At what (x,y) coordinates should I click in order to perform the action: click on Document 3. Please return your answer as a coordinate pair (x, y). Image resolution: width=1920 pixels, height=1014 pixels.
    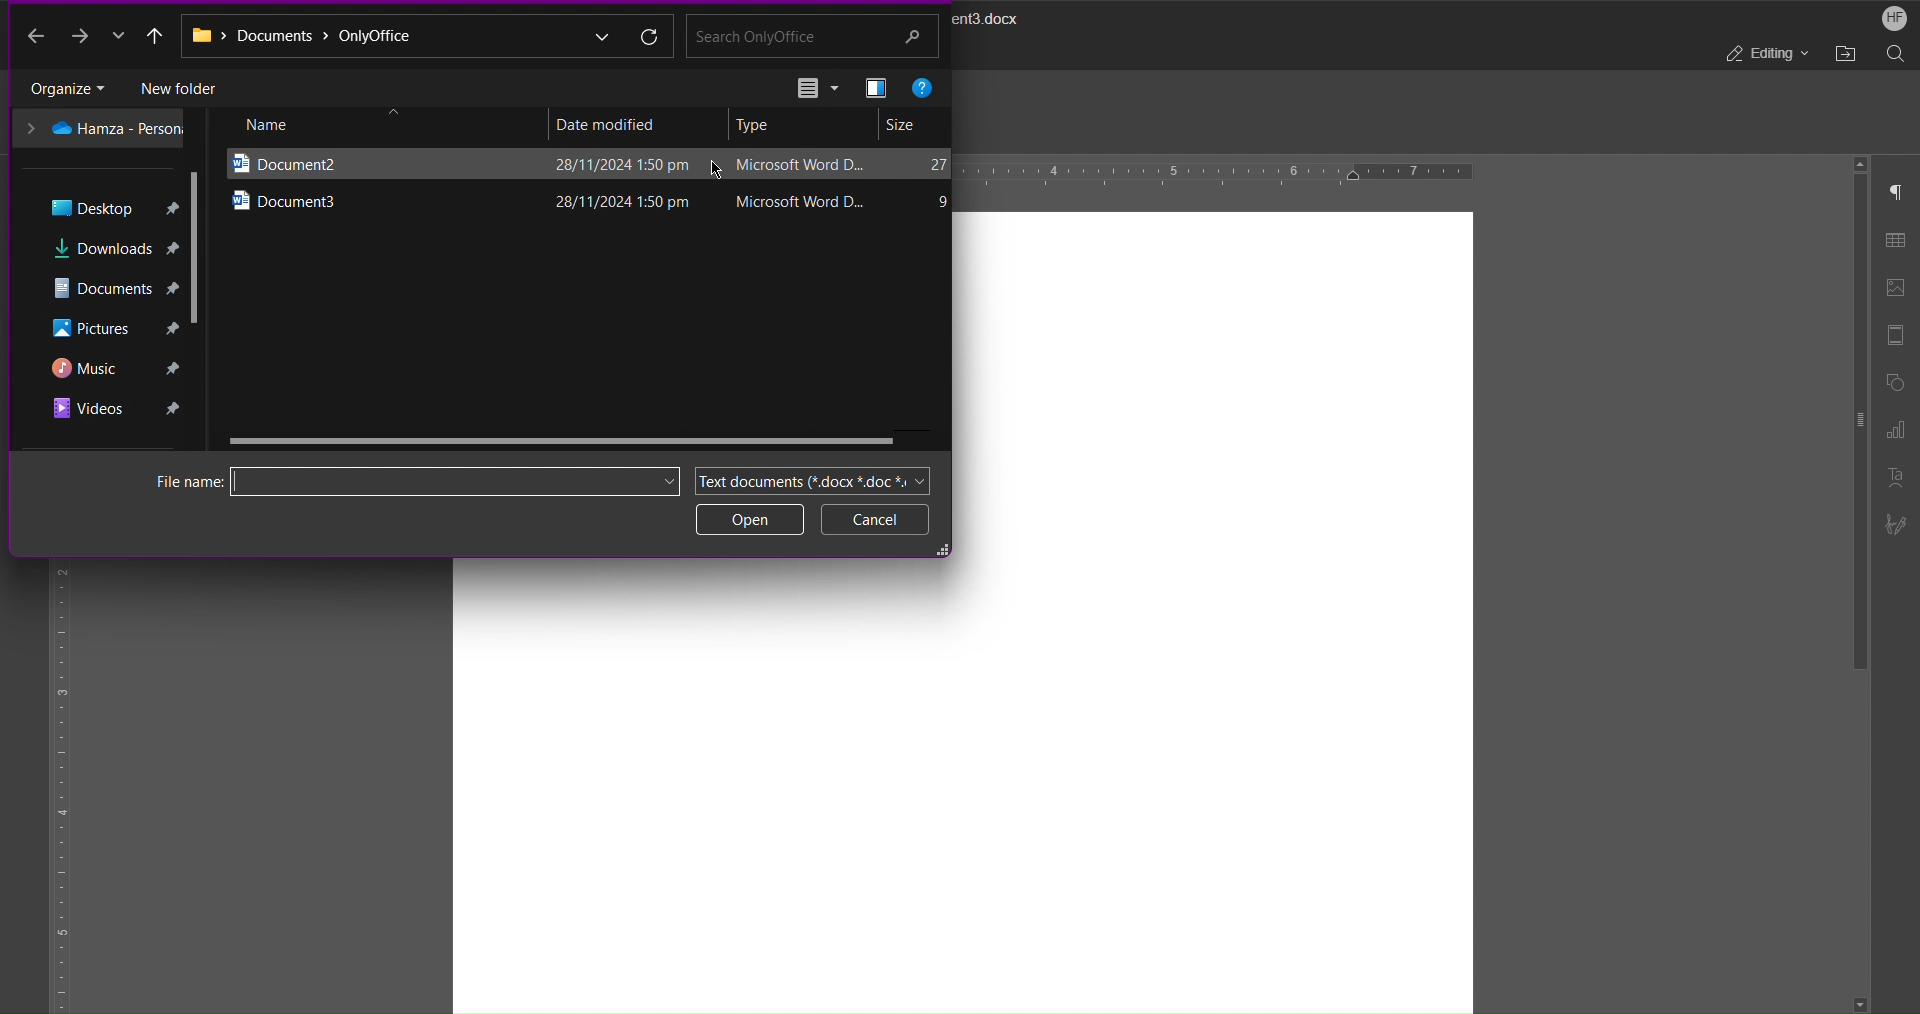
    Looking at the image, I should click on (351, 200).